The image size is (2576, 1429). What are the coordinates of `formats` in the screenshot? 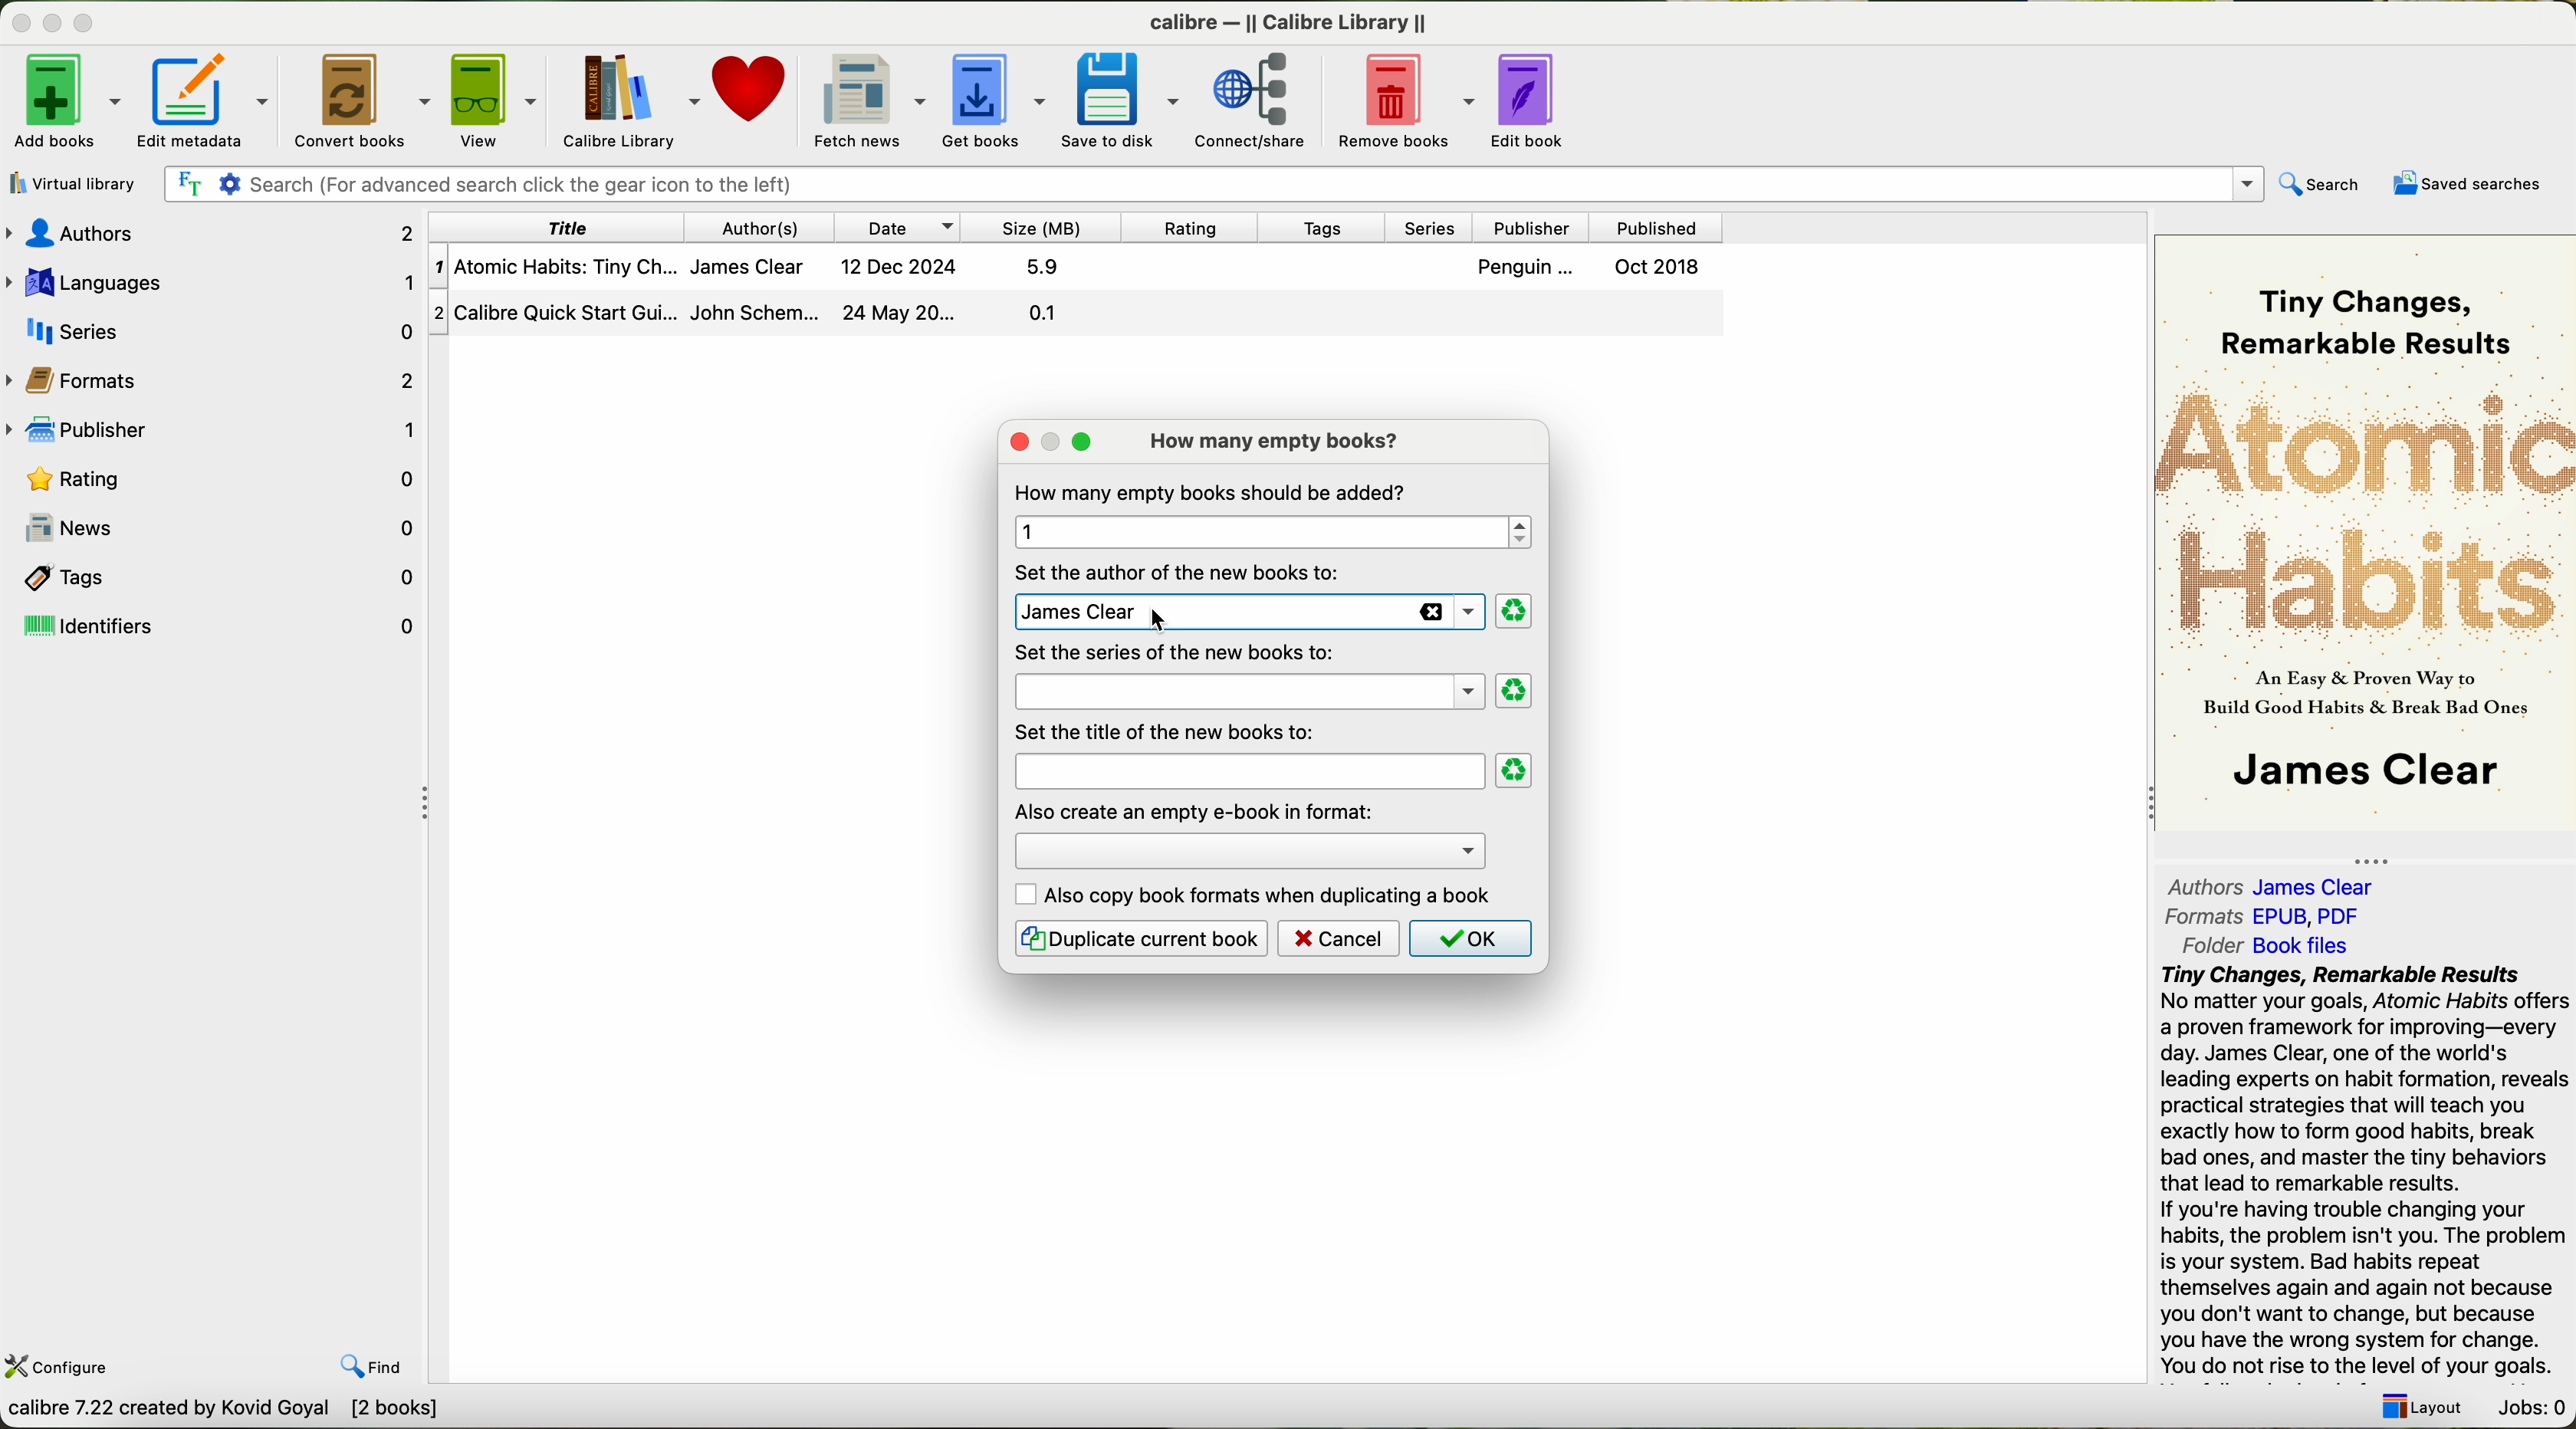 It's located at (2265, 916).